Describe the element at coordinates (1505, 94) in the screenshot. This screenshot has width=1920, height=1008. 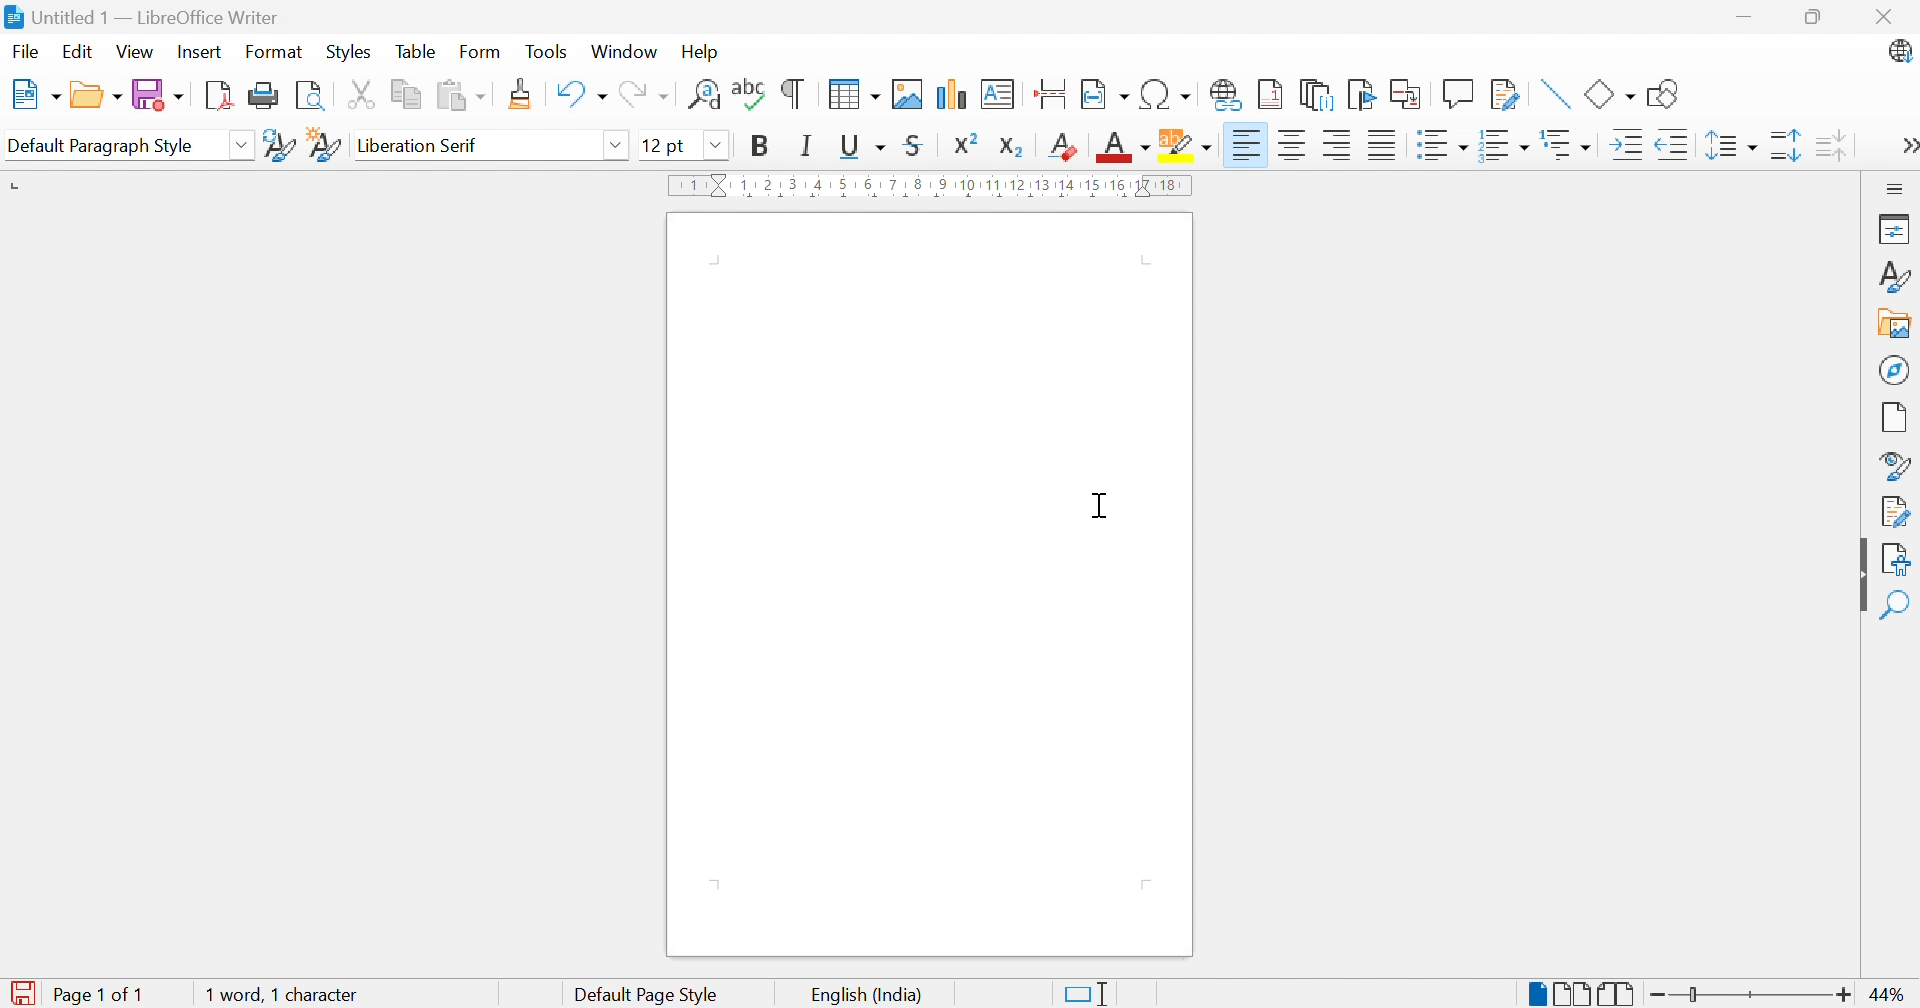
I see `Show track changes functions` at that location.